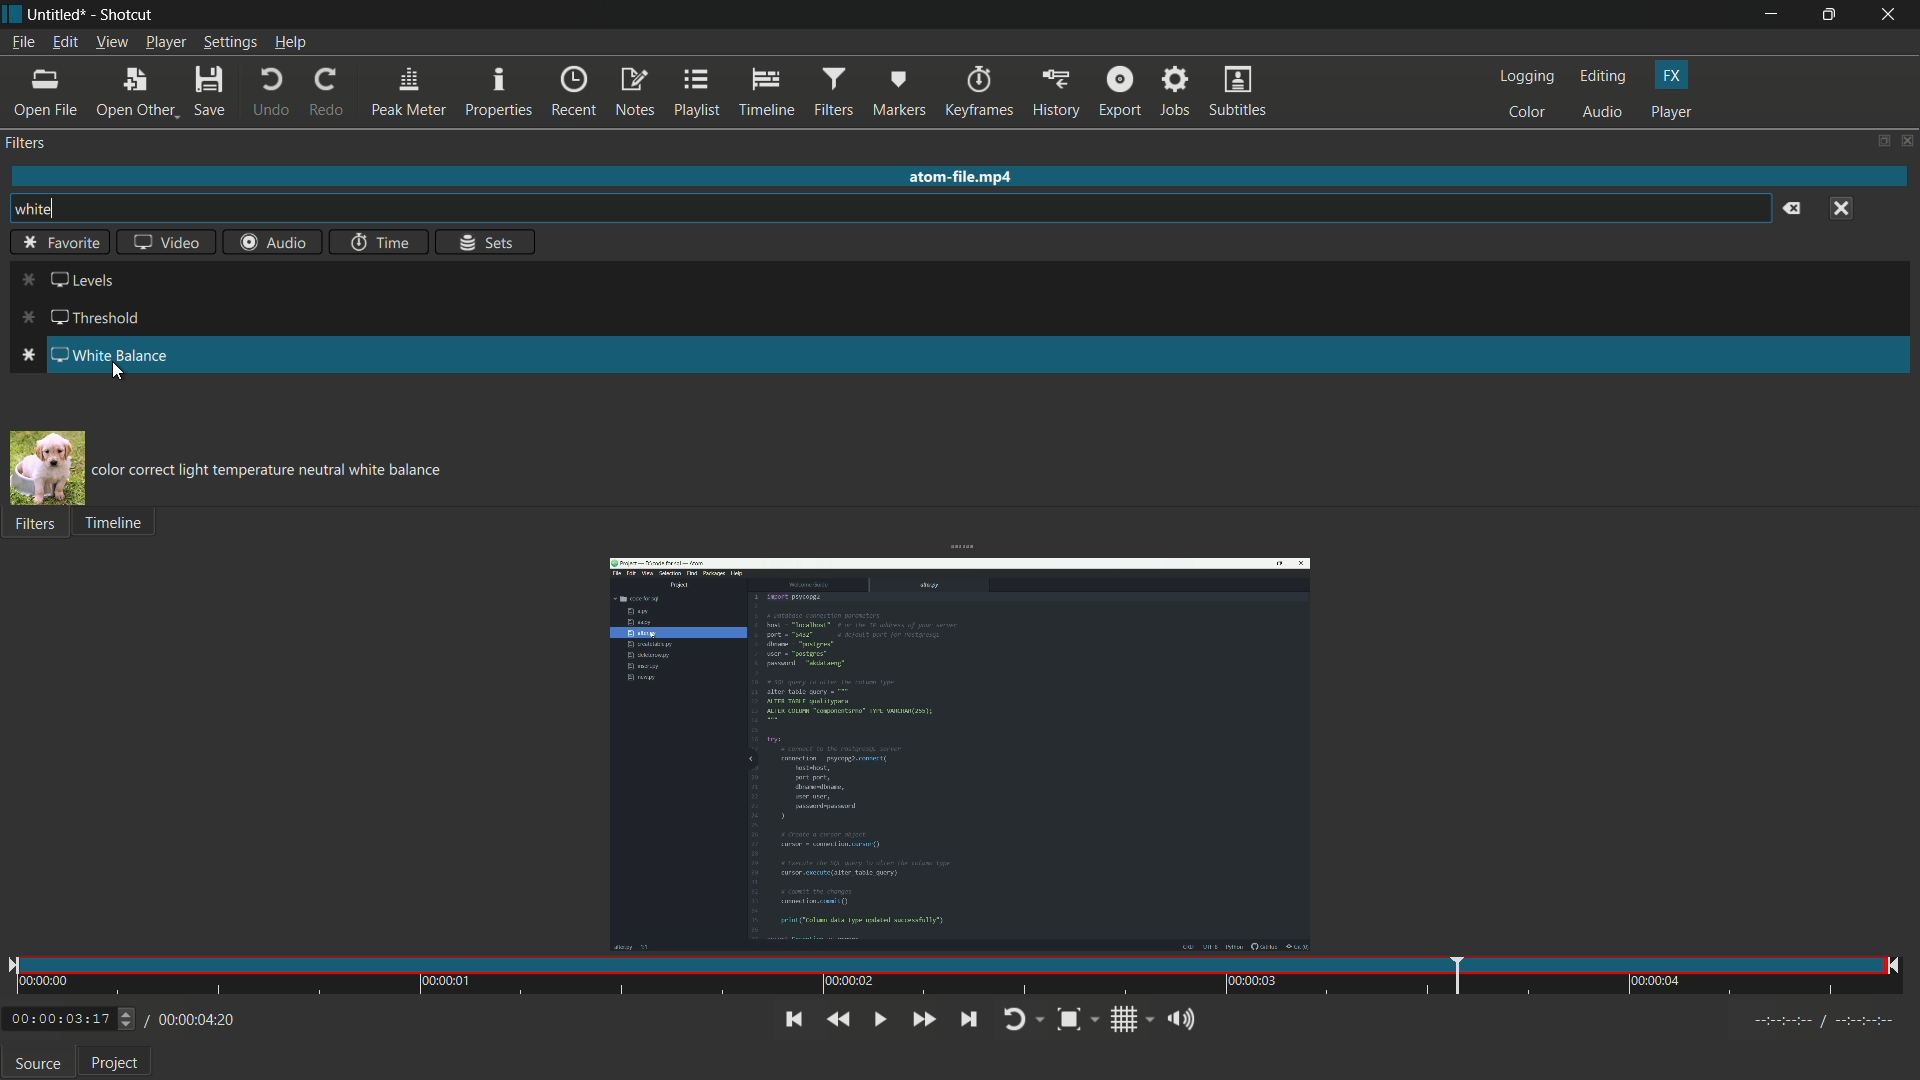 This screenshot has width=1920, height=1080. Describe the element at coordinates (28, 145) in the screenshot. I see `filters` at that location.